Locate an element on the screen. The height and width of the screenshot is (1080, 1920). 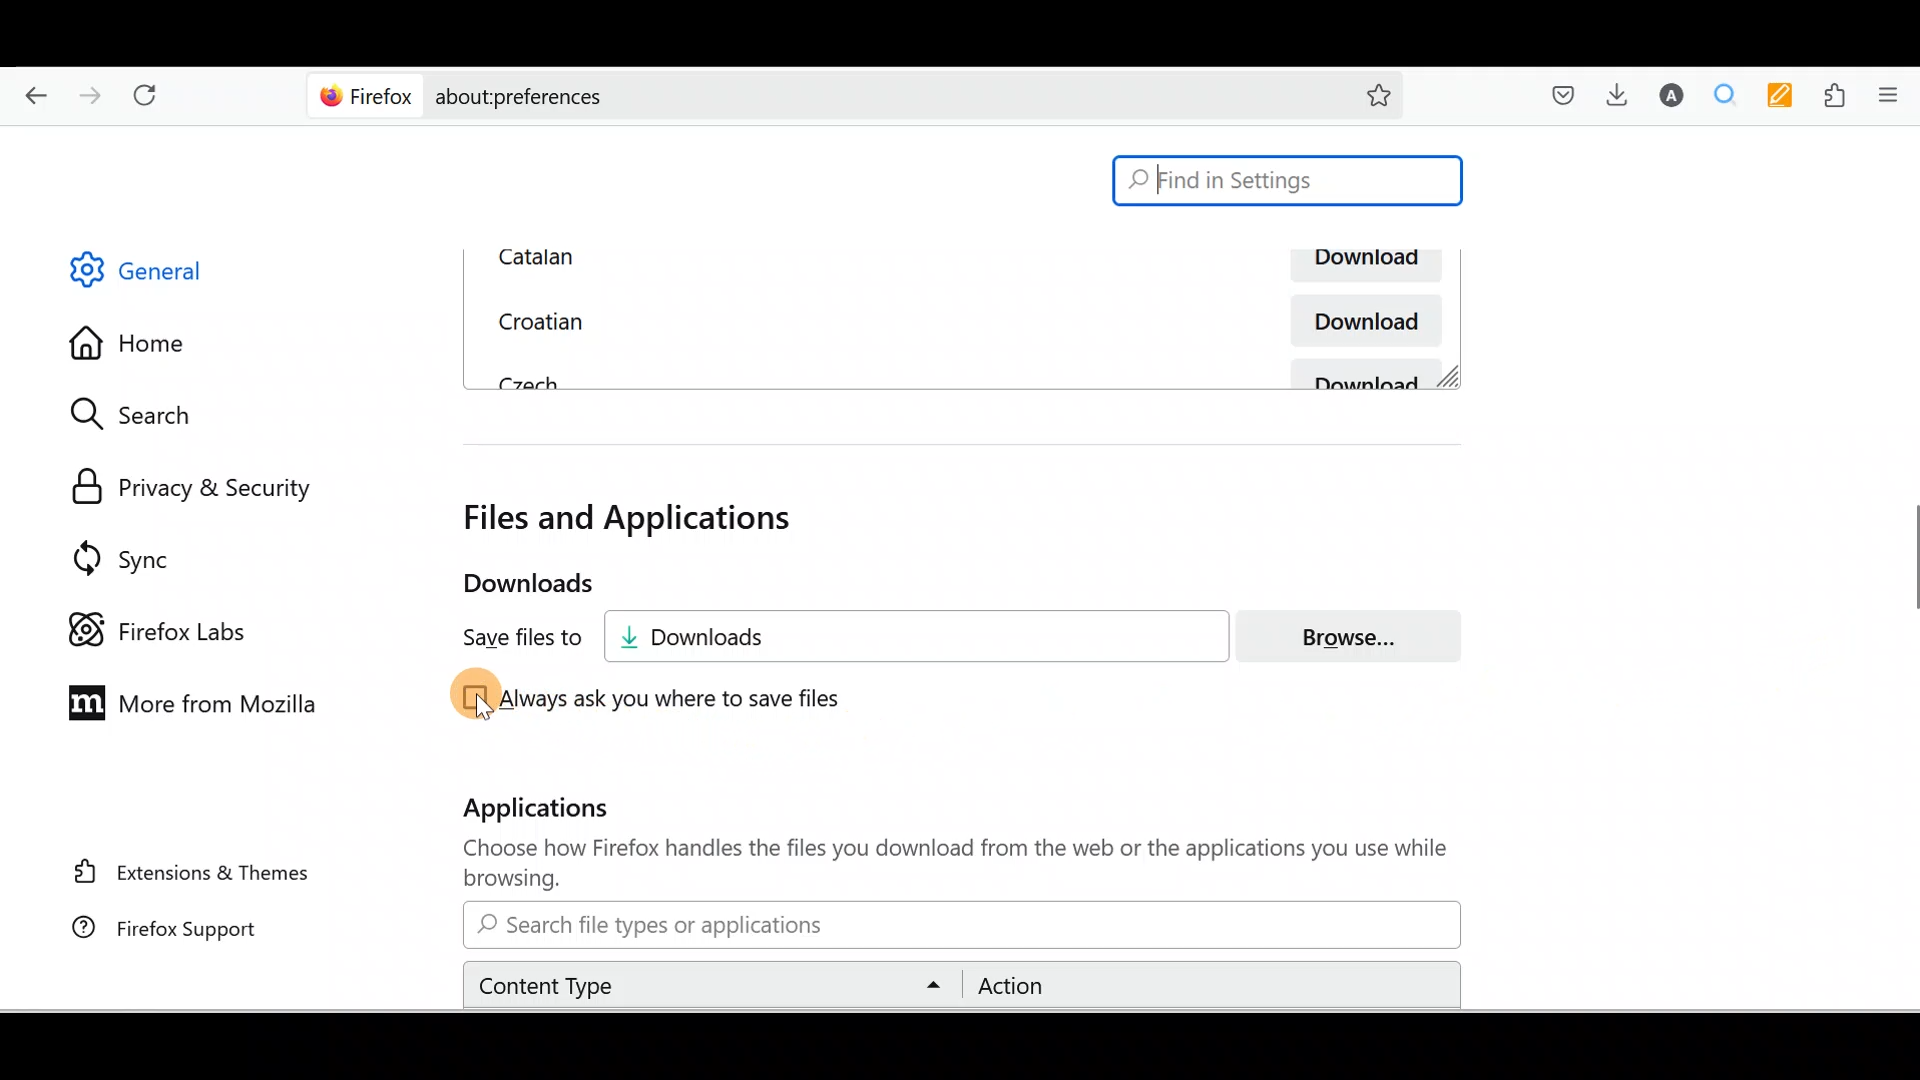
Downloads is located at coordinates (509, 584).